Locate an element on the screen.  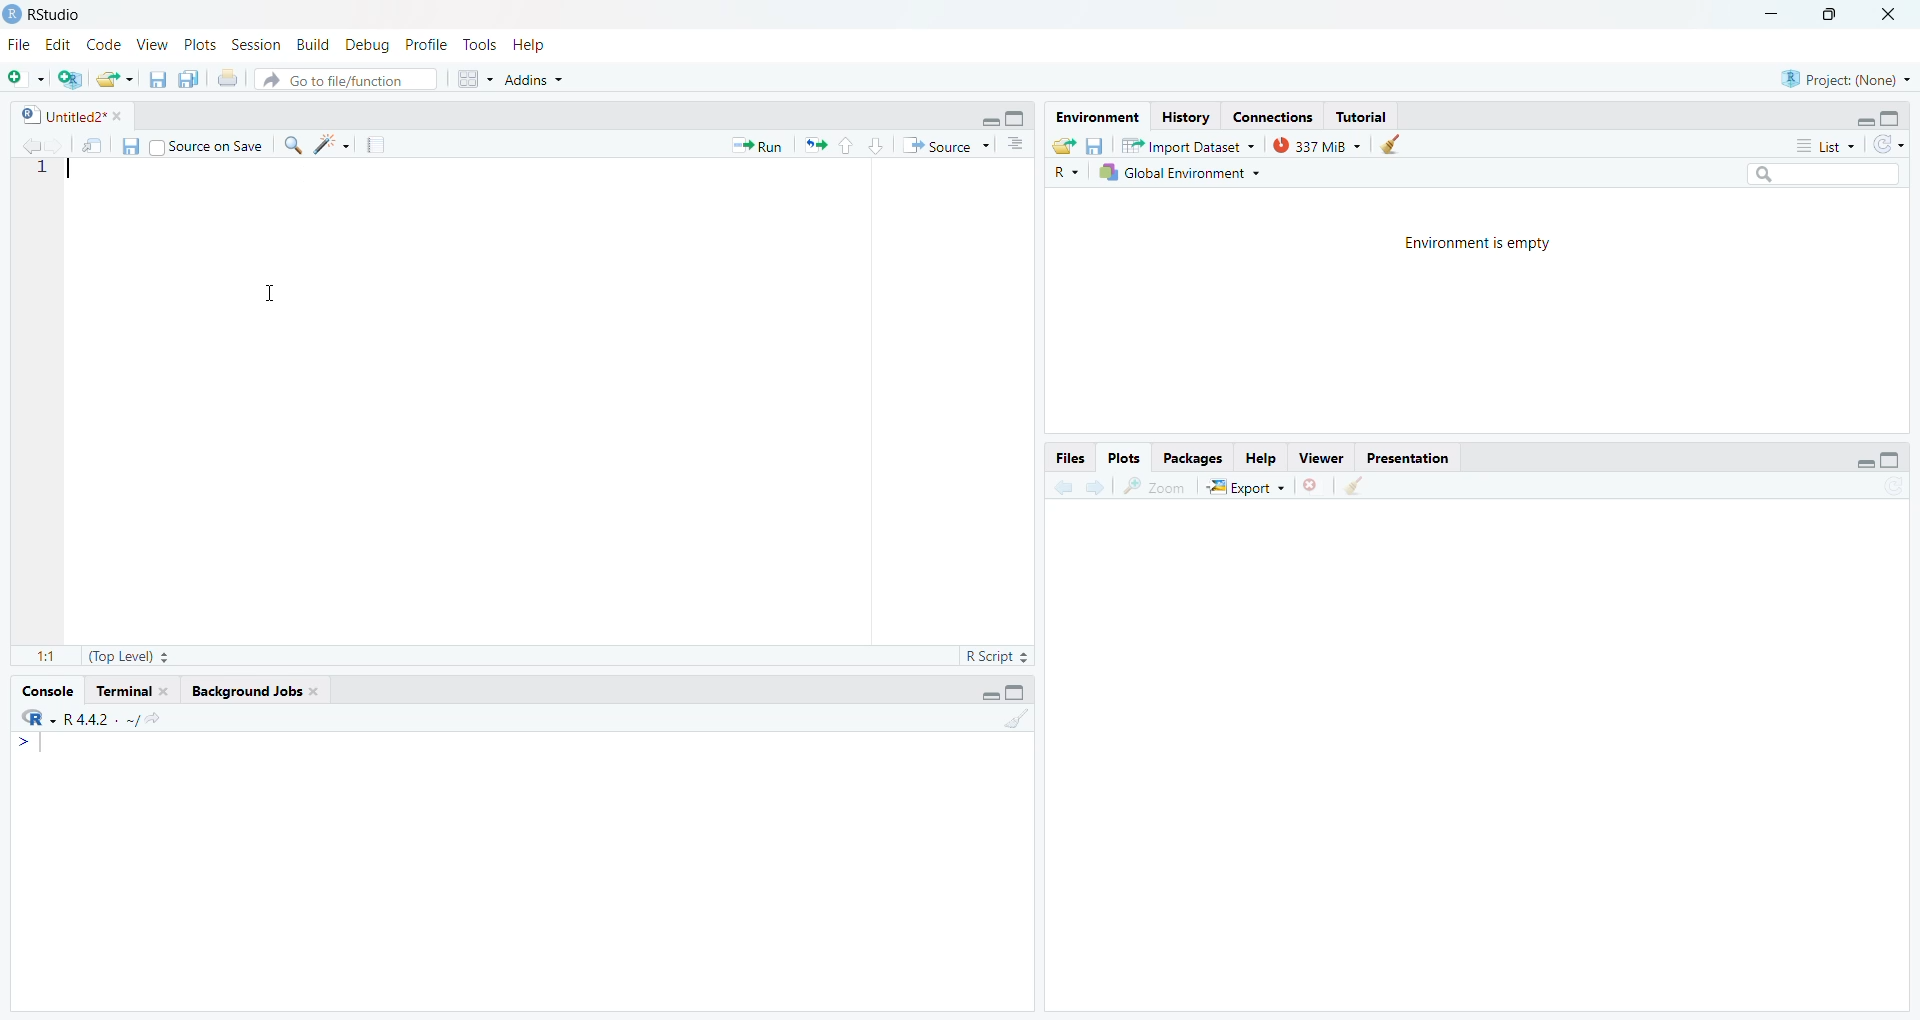
open an existing file is located at coordinates (116, 79).